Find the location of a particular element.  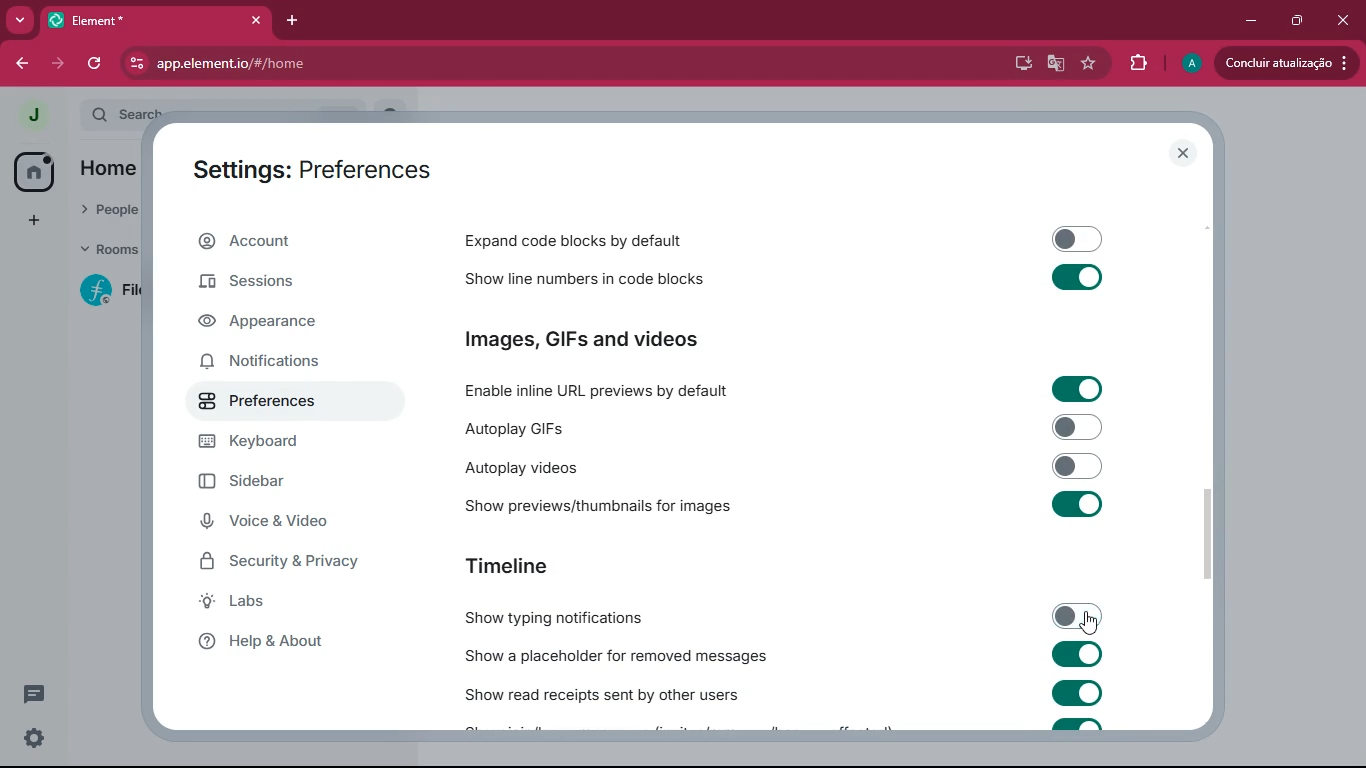

toggle on/off is located at coordinates (1079, 427).